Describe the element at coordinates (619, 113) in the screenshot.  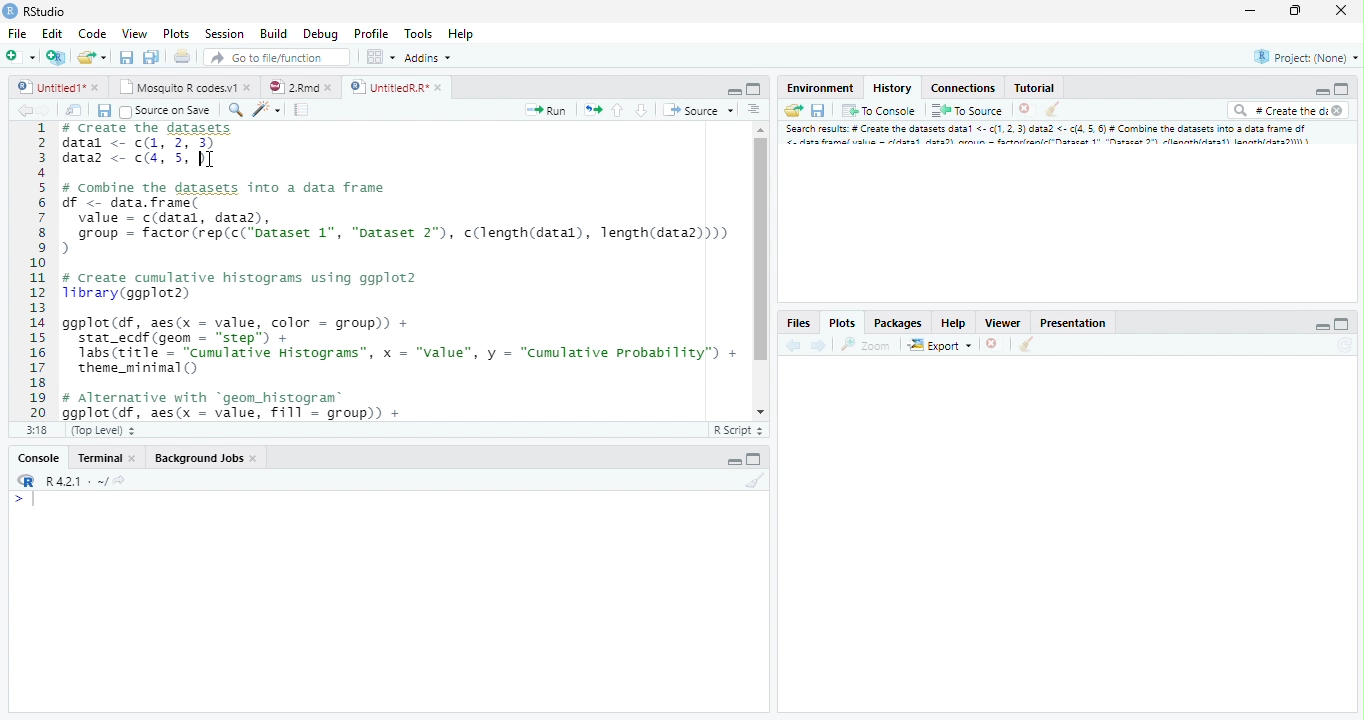
I see `Go to the previous section` at that location.